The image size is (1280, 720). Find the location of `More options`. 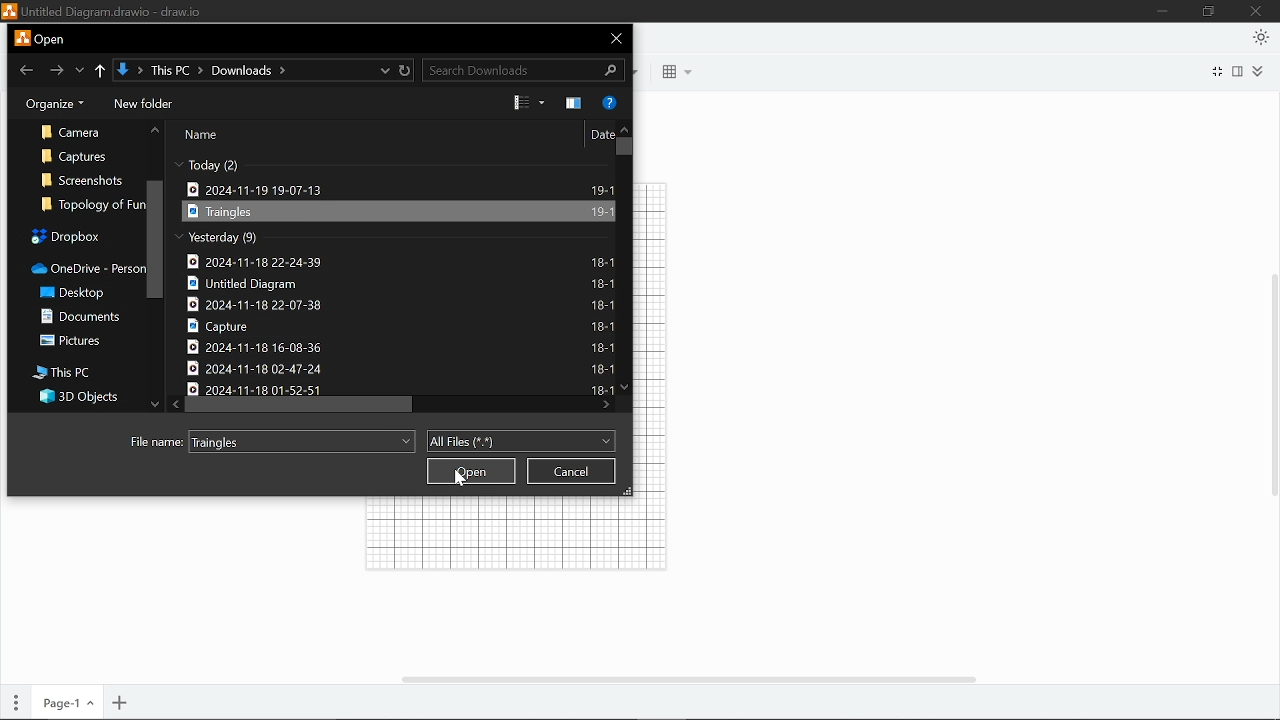

More options is located at coordinates (541, 103).